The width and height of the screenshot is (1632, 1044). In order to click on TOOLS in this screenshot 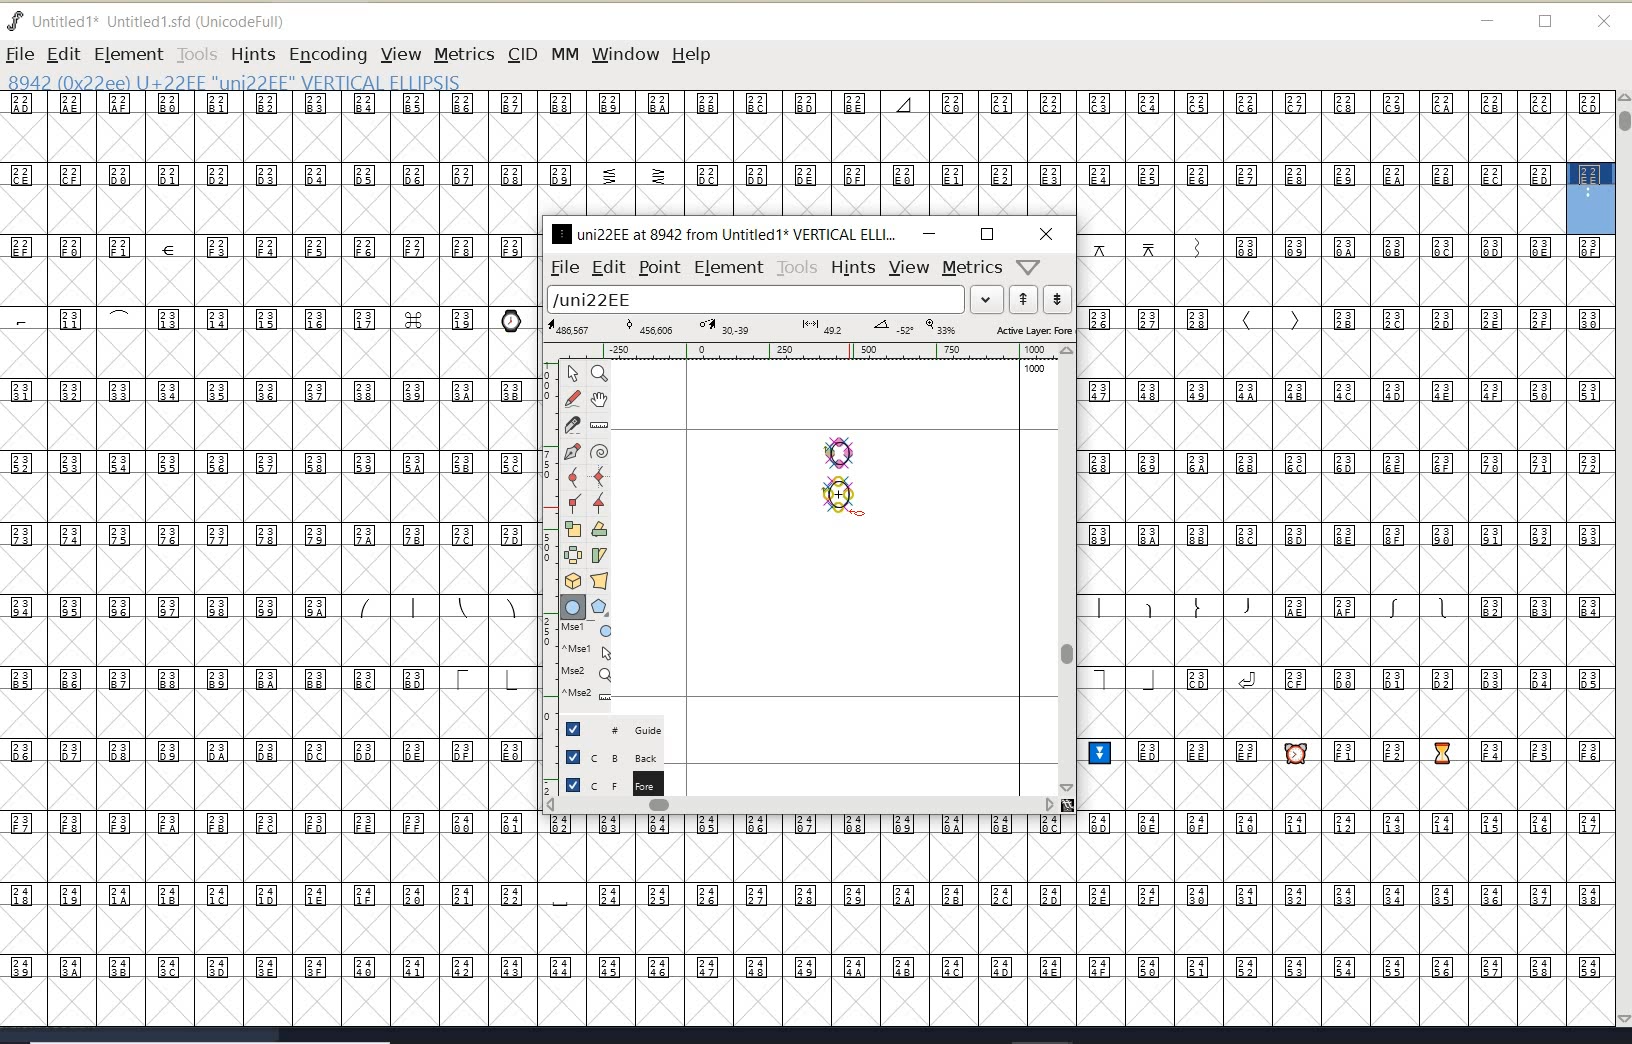, I will do `click(196, 54)`.